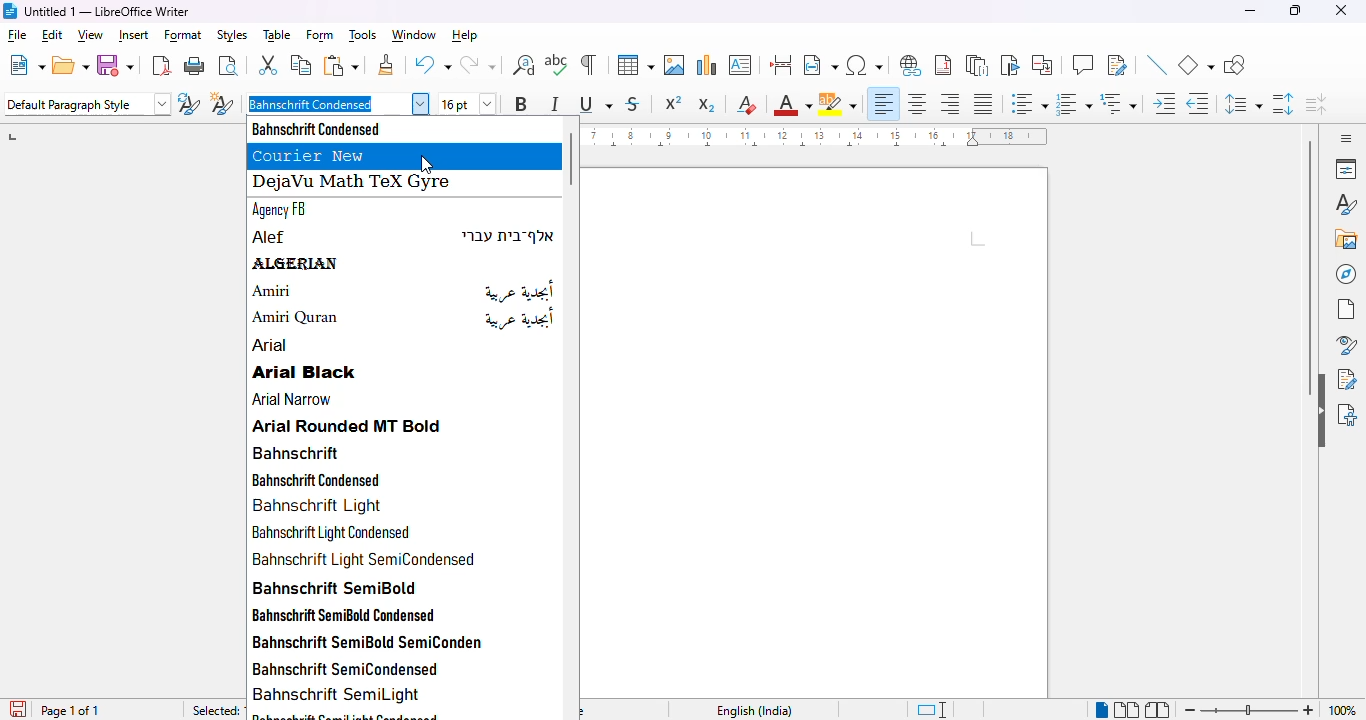 This screenshot has height=720, width=1366. I want to click on toggle unordered list, so click(1029, 104).